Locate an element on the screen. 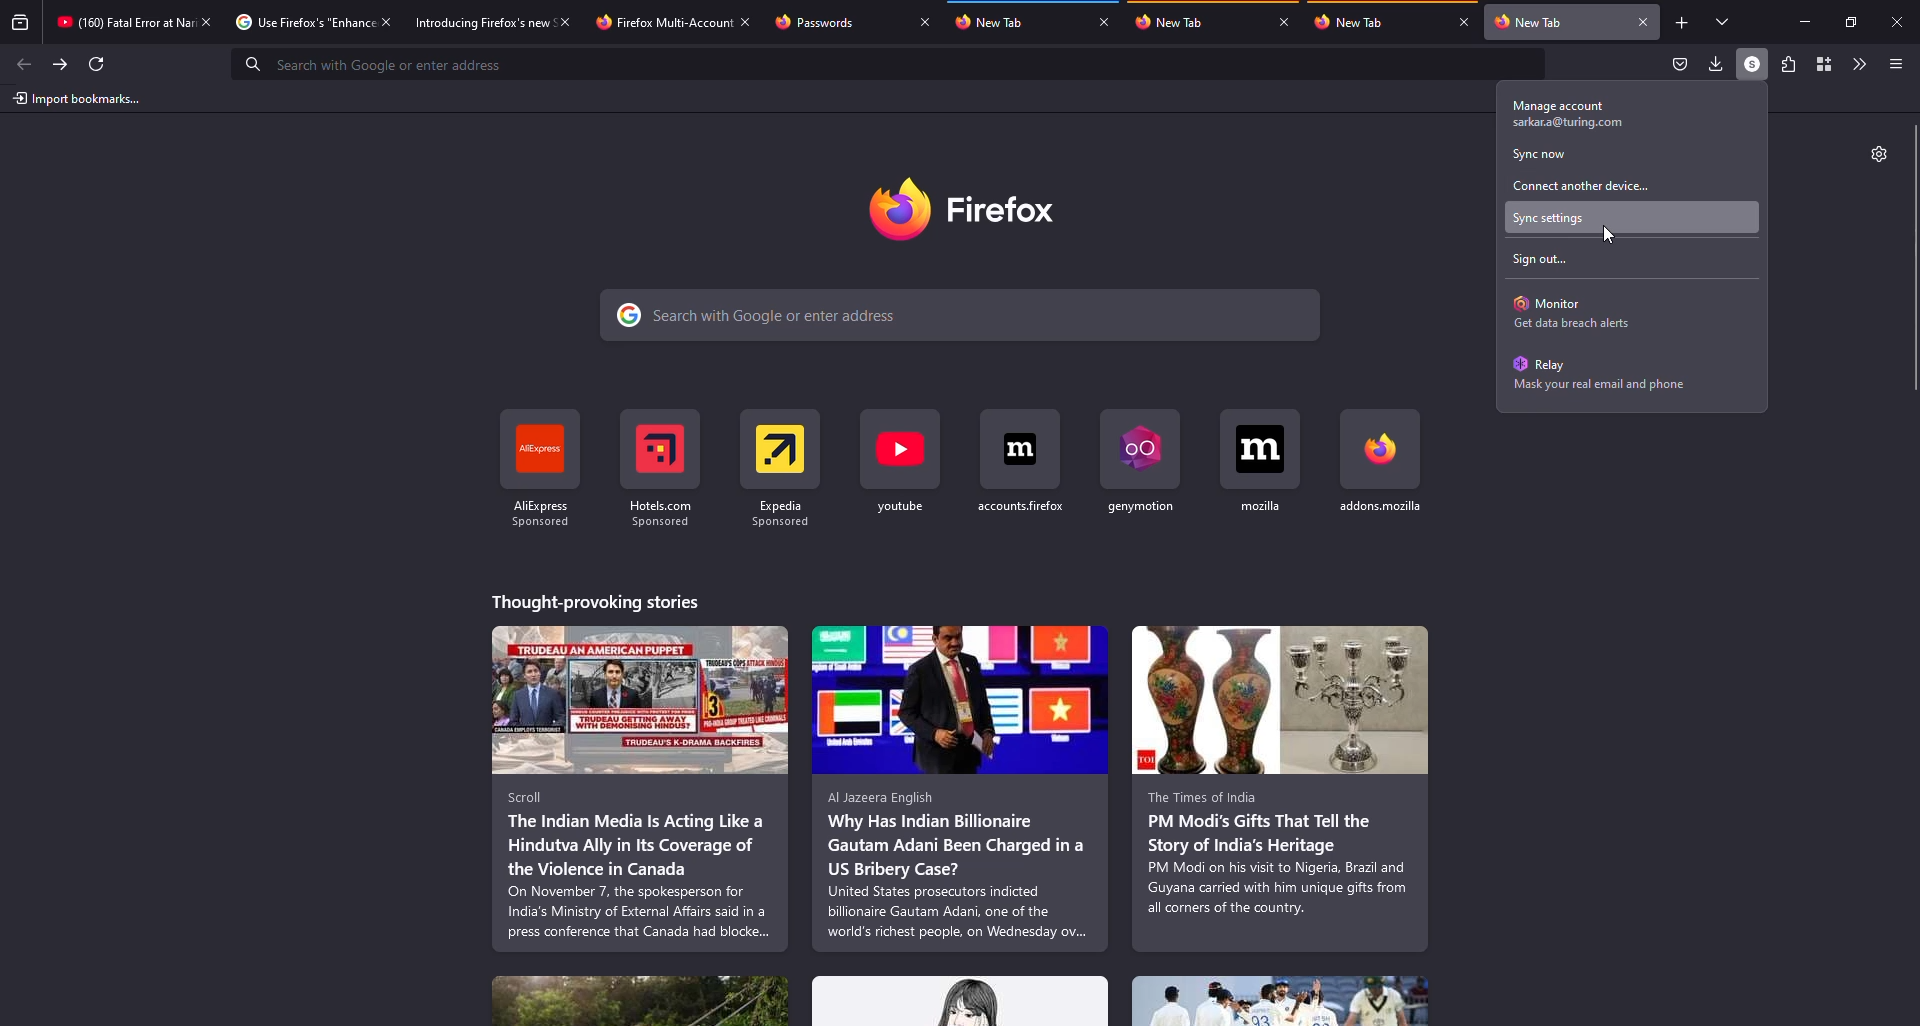  view recent is located at coordinates (21, 21).